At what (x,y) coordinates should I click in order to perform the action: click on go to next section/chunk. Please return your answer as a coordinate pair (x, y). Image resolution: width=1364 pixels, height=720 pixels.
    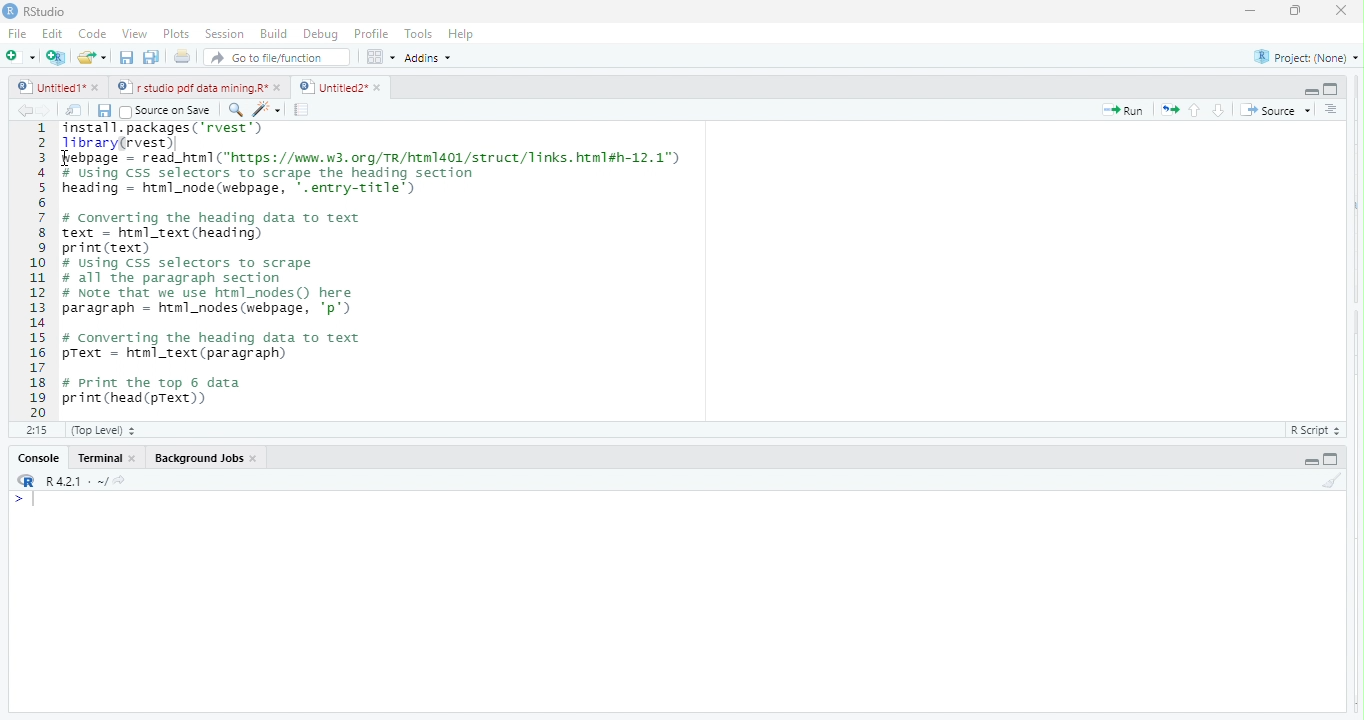
    Looking at the image, I should click on (1220, 110).